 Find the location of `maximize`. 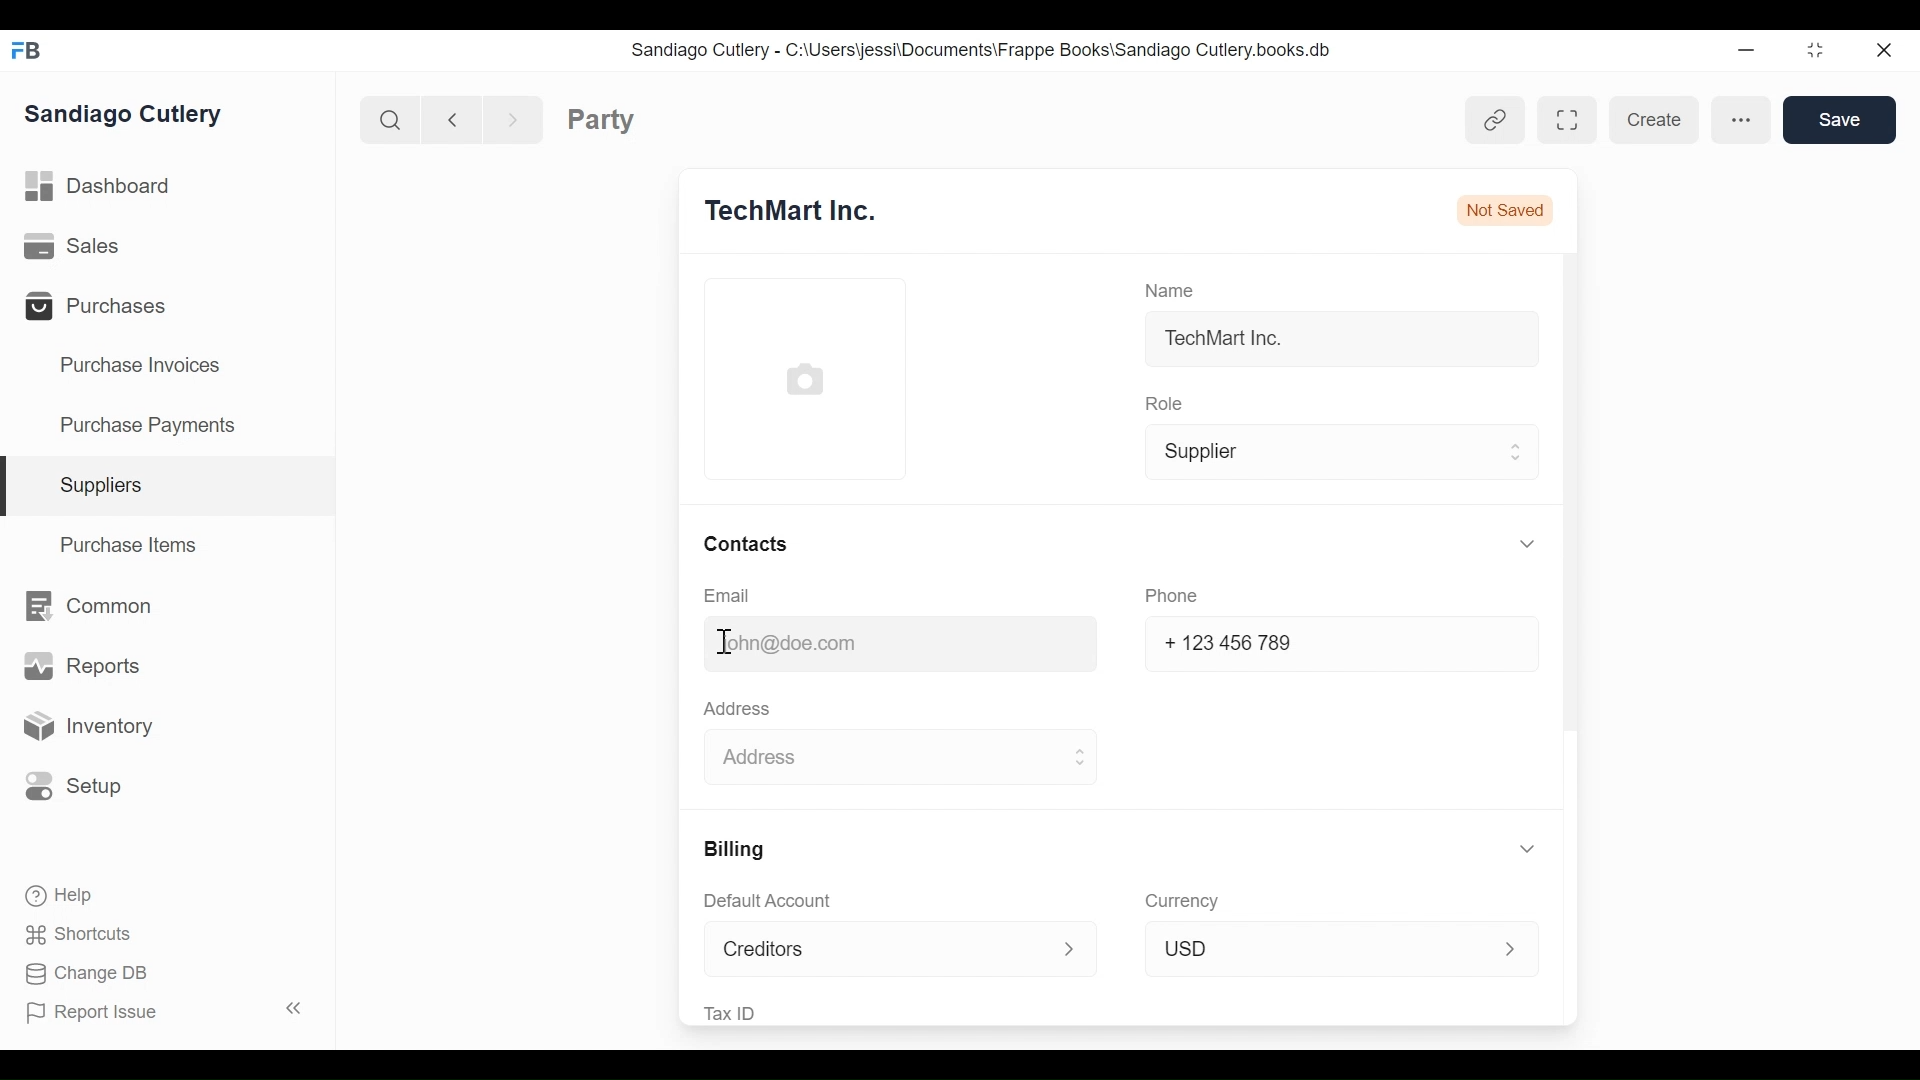

maximize is located at coordinates (1822, 52).